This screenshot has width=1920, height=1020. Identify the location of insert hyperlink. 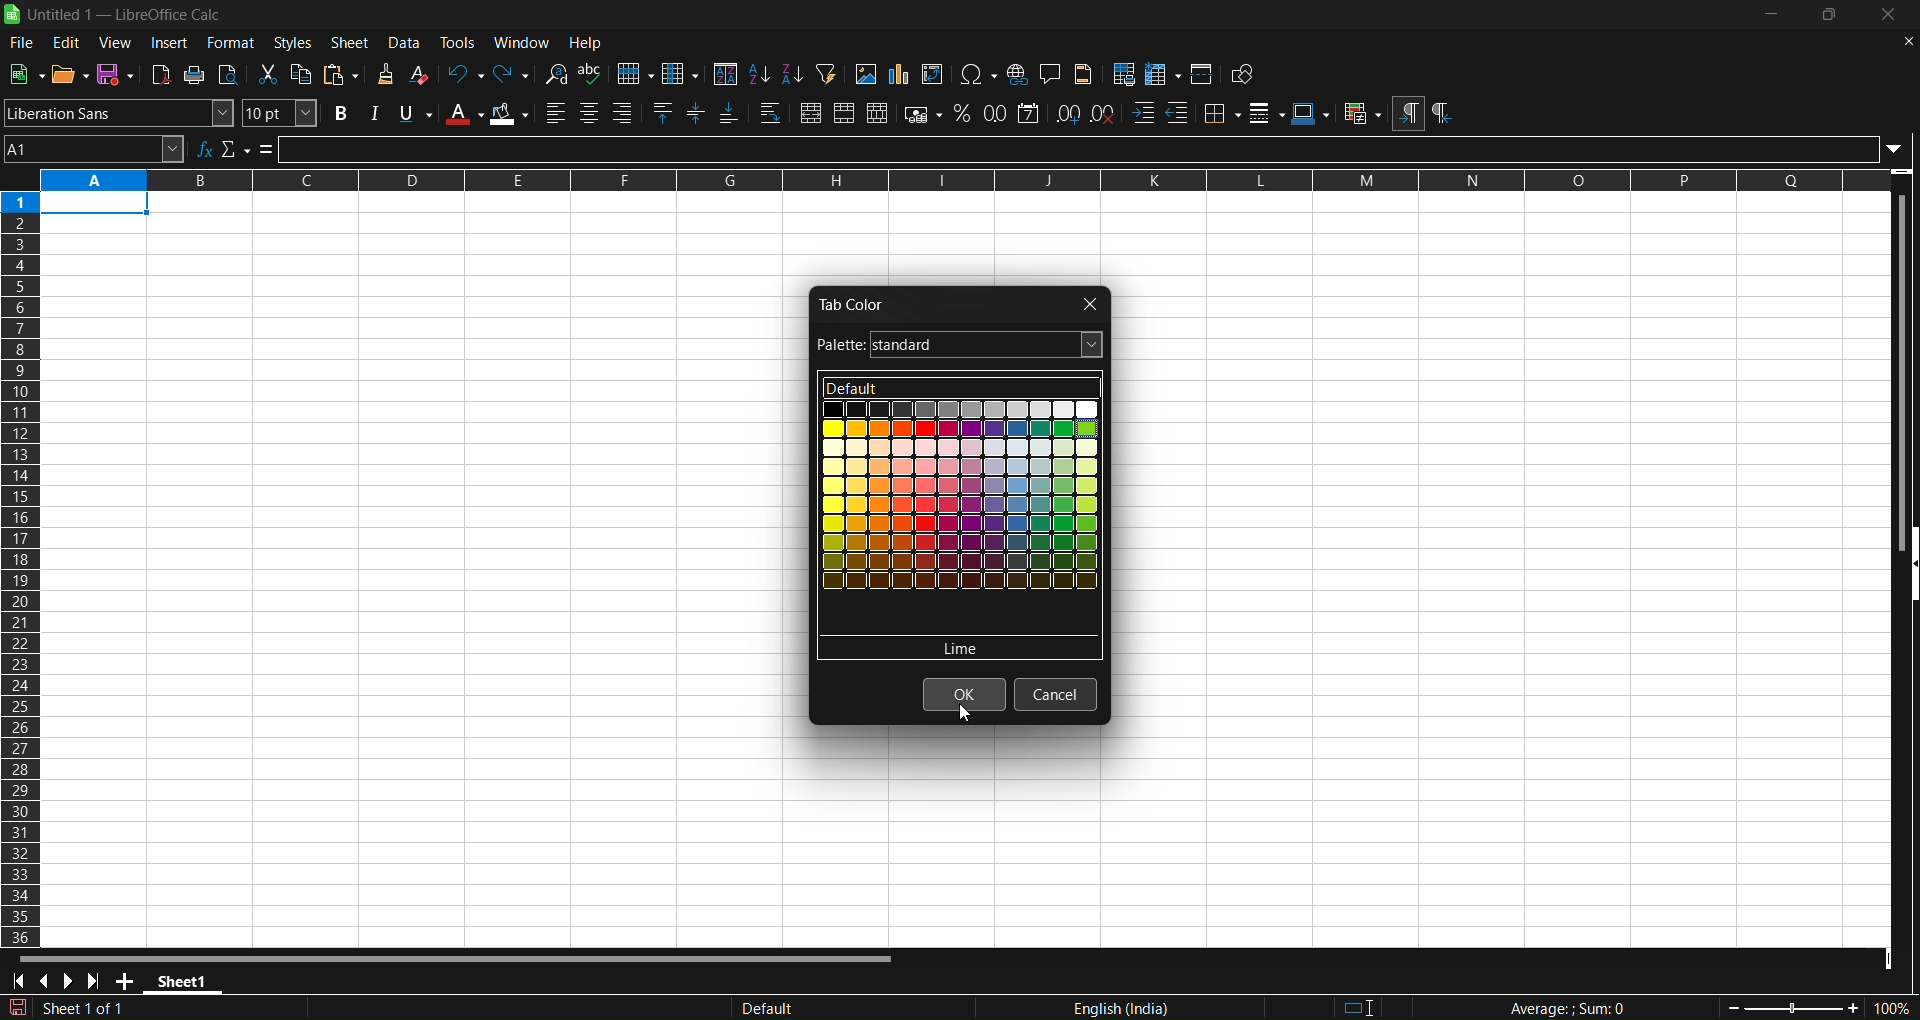
(1018, 74).